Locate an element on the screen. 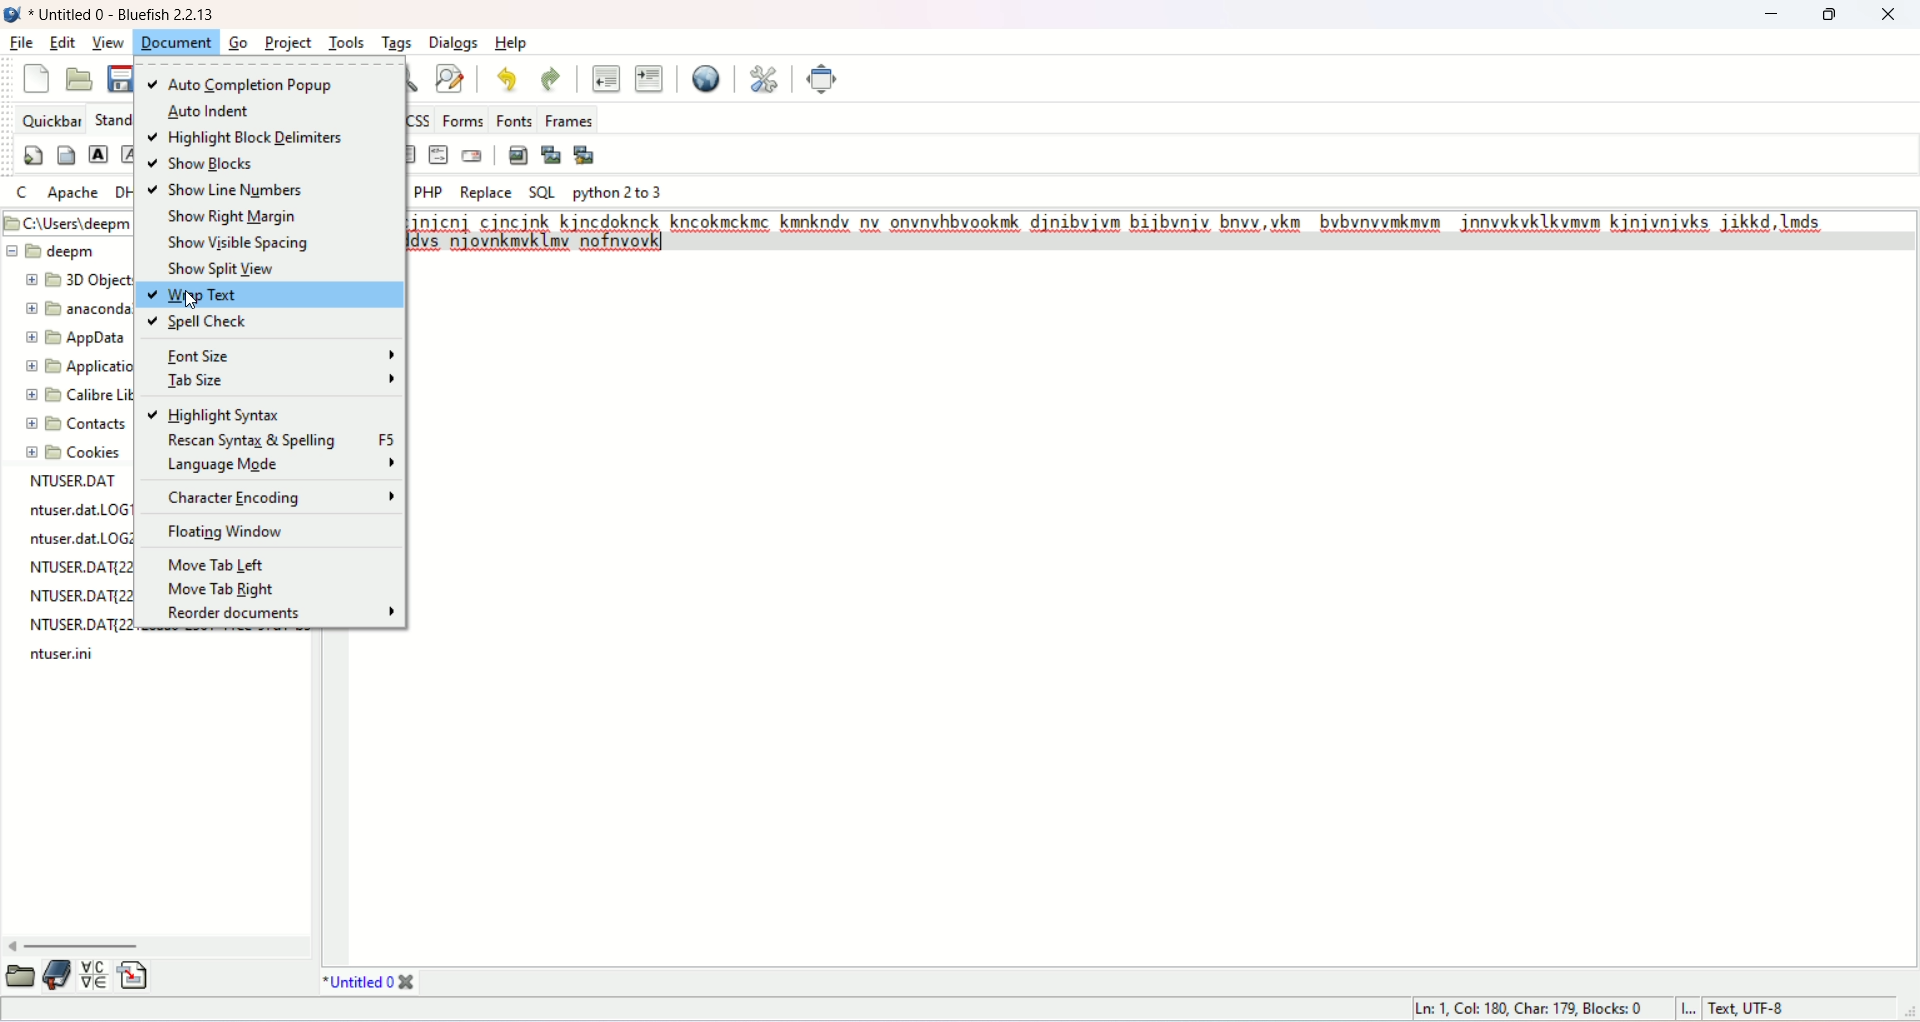 This screenshot has width=1920, height=1022. spell check is located at coordinates (199, 323).